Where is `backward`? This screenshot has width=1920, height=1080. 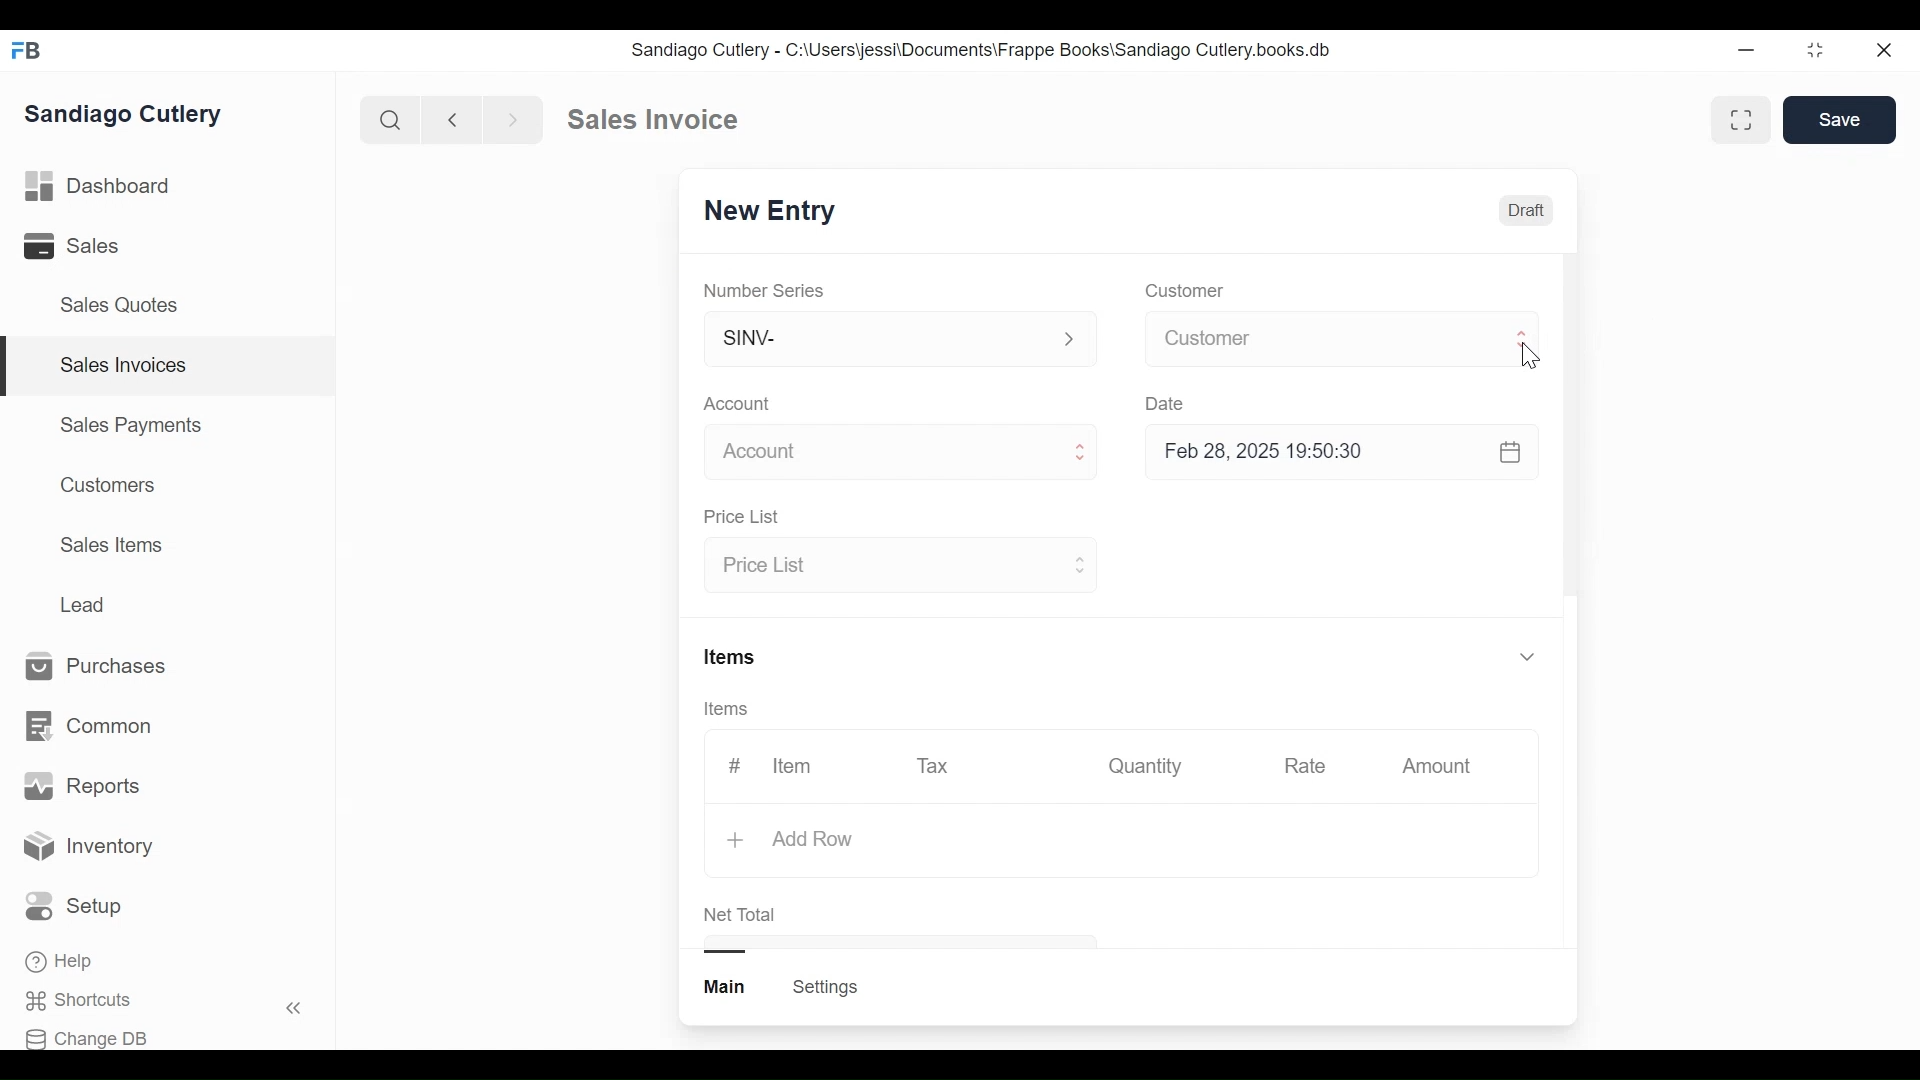
backward is located at coordinates (453, 119).